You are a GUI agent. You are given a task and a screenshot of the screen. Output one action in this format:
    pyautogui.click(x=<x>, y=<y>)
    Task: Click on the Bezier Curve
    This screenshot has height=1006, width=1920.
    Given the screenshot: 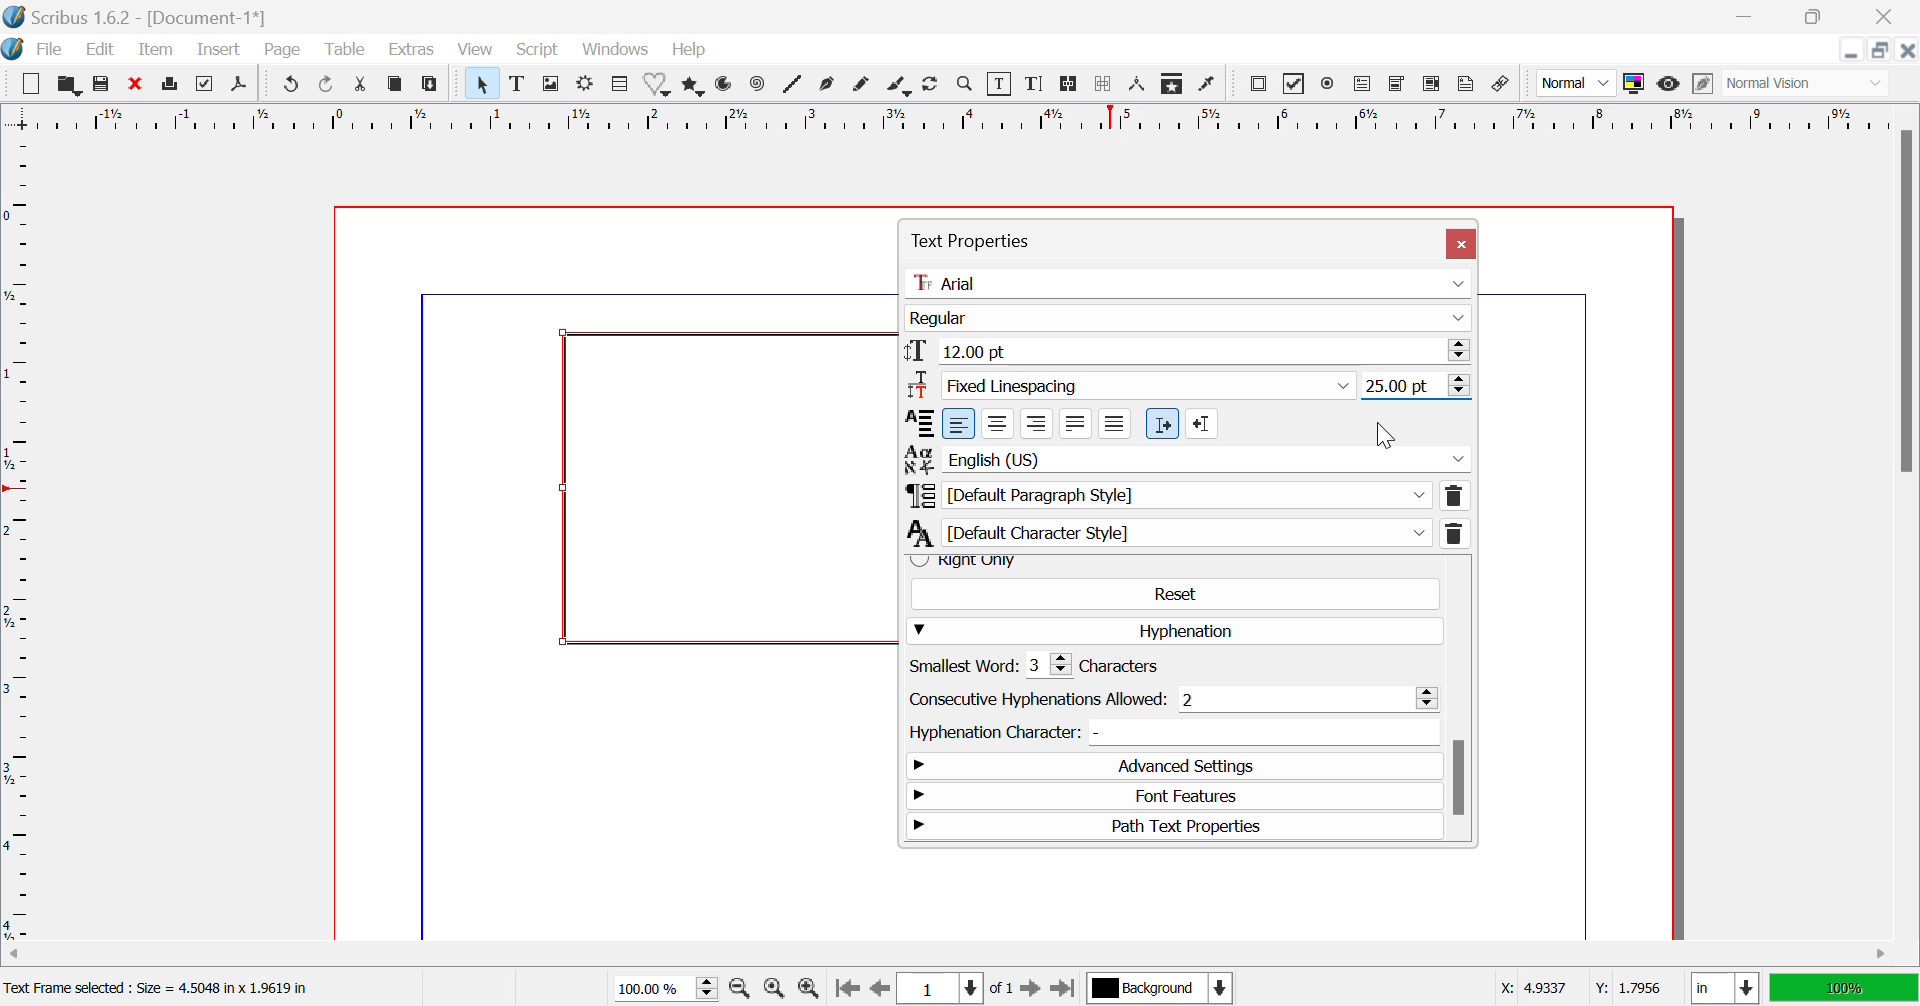 What is the action you would take?
    pyautogui.click(x=830, y=87)
    